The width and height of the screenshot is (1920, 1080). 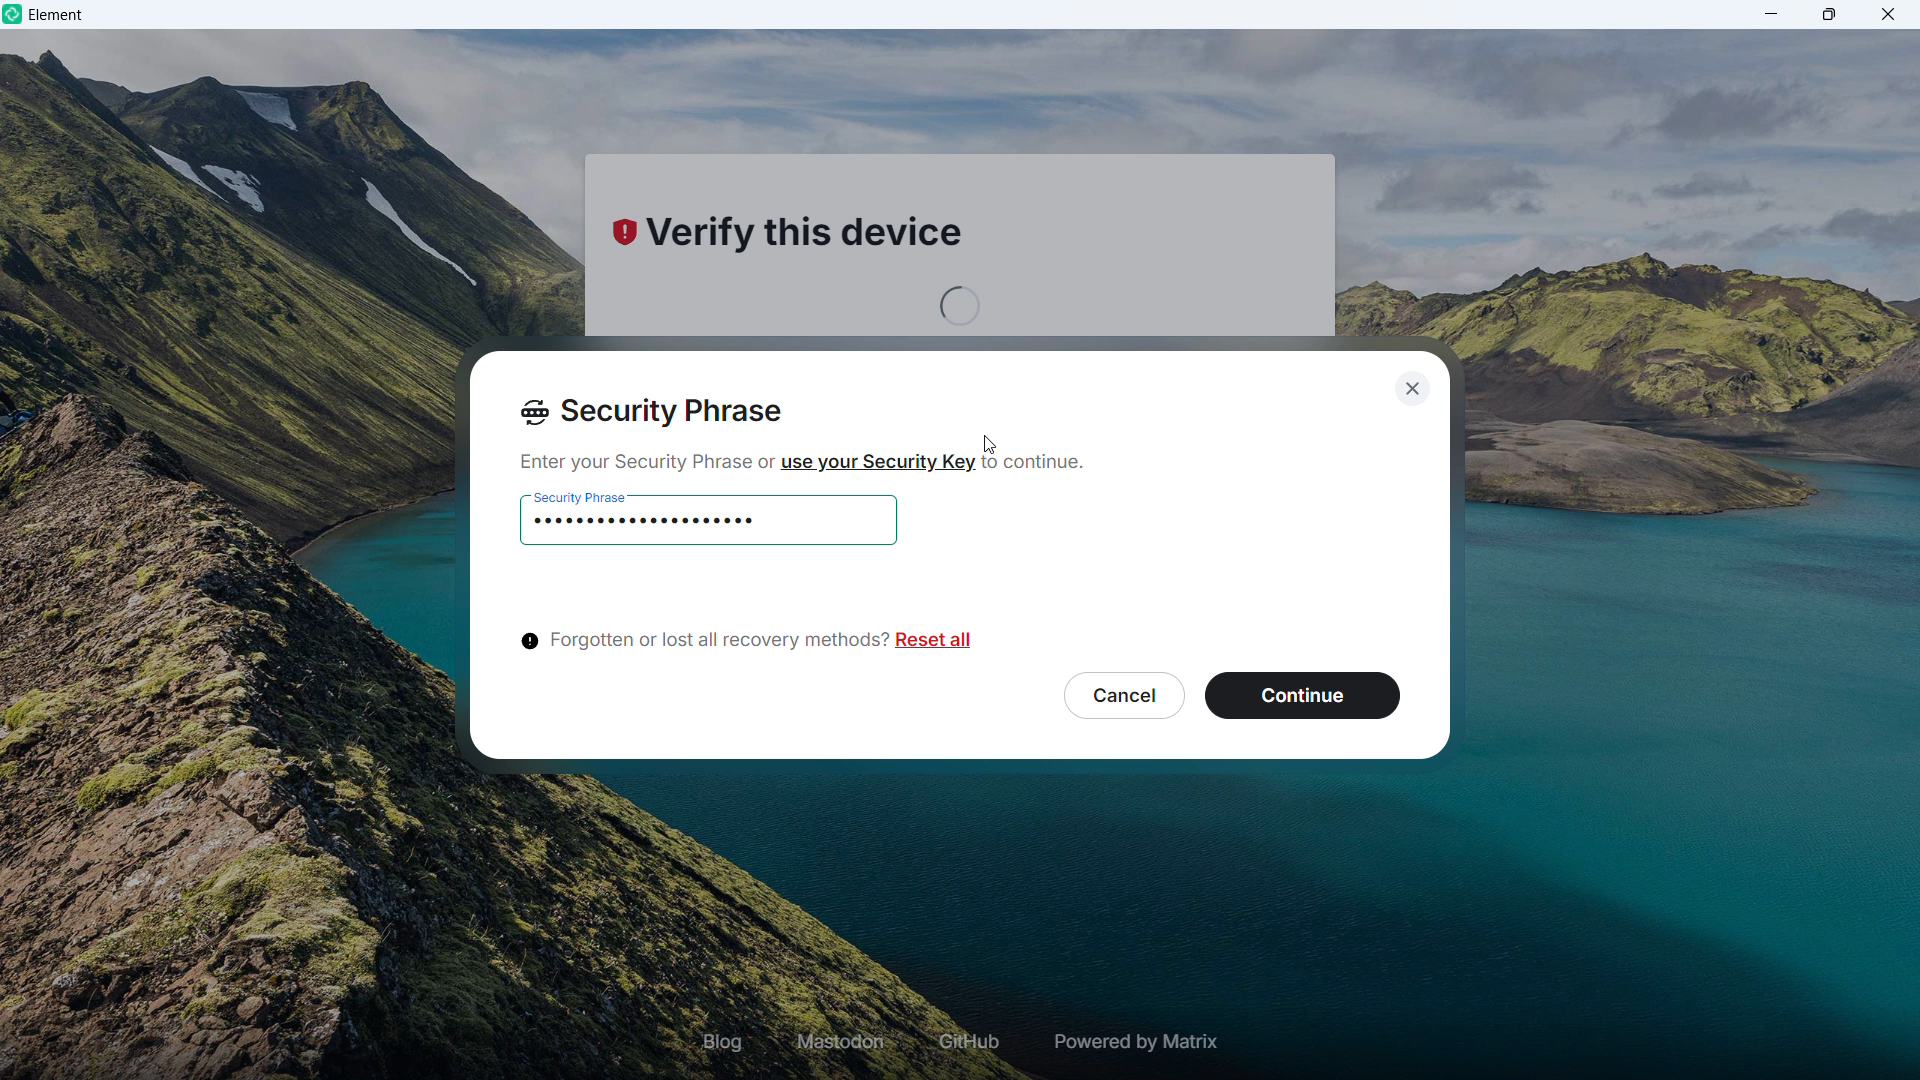 What do you see at coordinates (1133, 1042) in the screenshot?
I see `Powered by matrix ` at bounding box center [1133, 1042].